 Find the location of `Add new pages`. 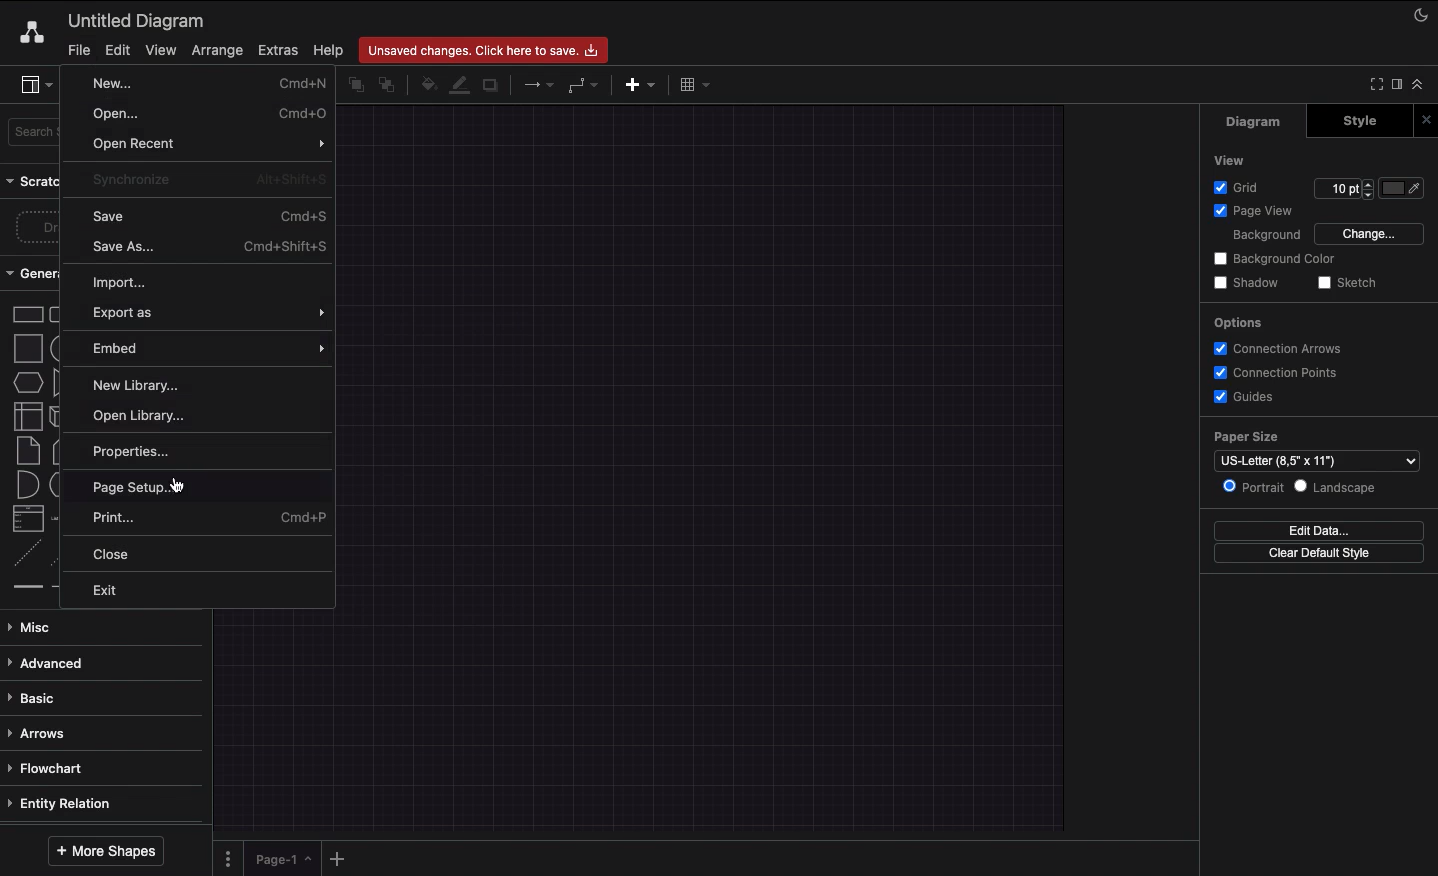

Add new pages is located at coordinates (340, 860).